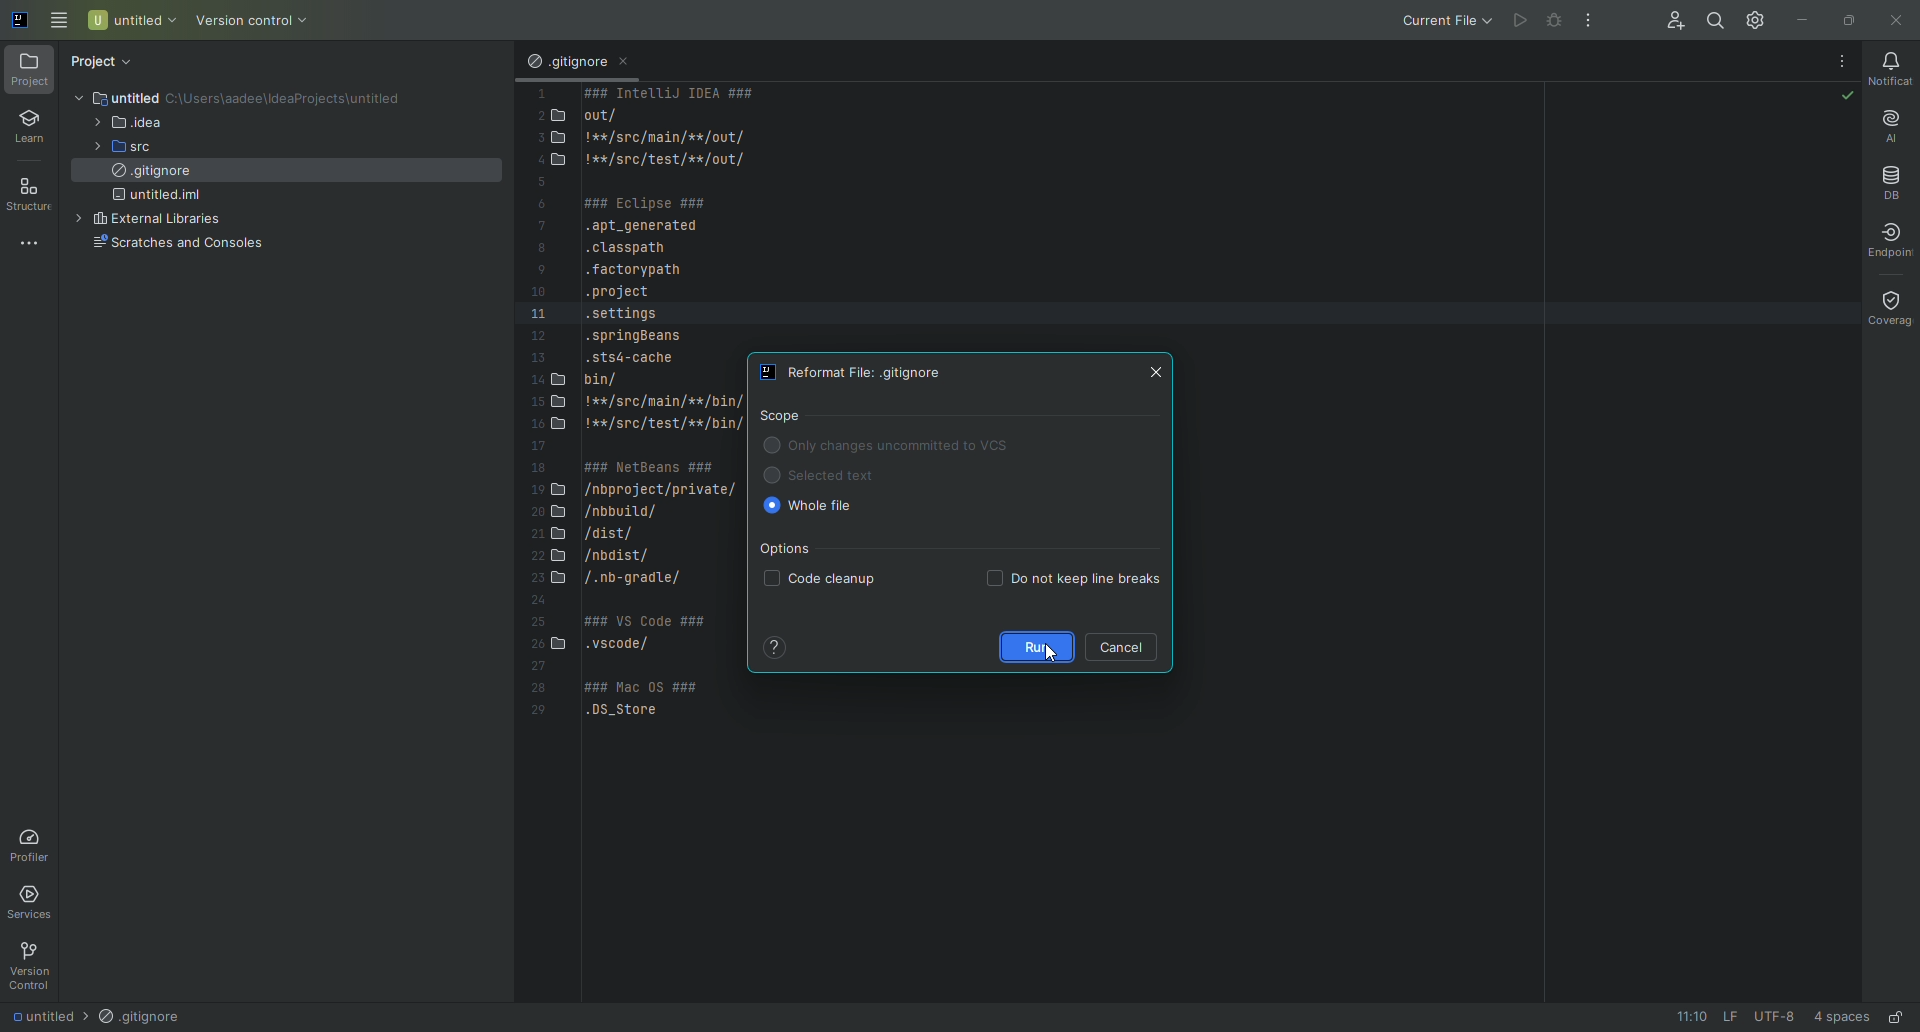  I want to click on Verified, so click(1845, 96).